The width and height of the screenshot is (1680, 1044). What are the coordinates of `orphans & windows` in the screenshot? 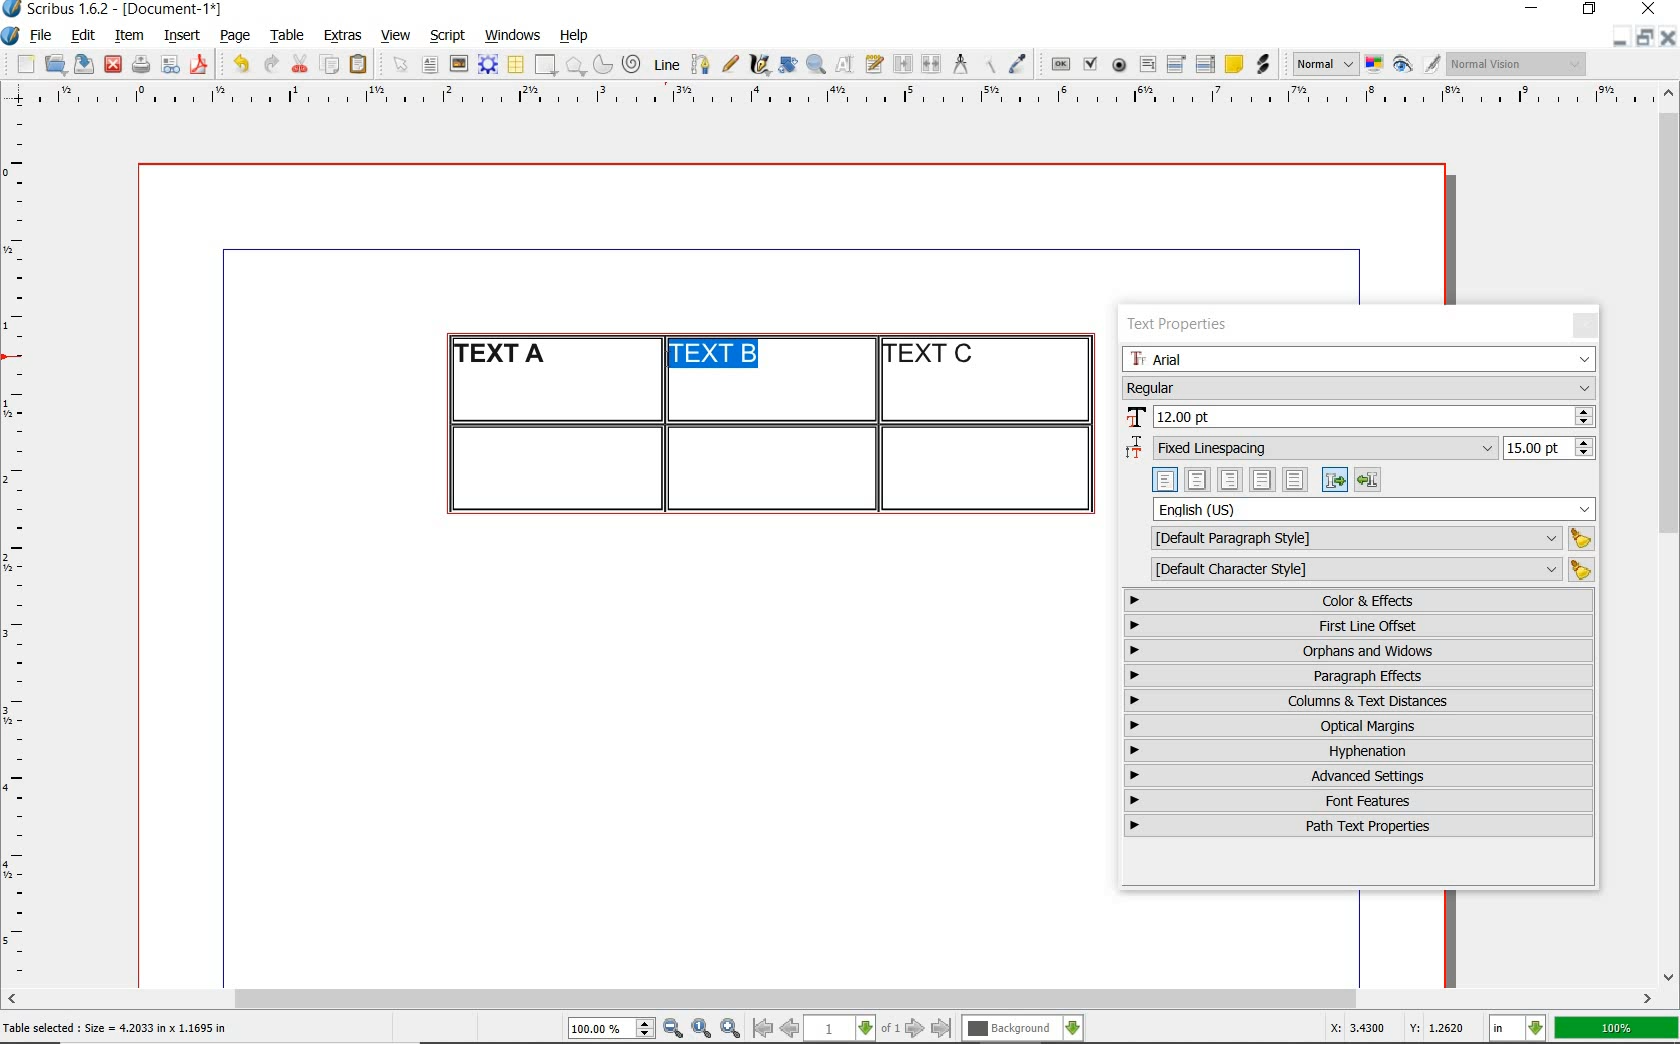 It's located at (1357, 652).